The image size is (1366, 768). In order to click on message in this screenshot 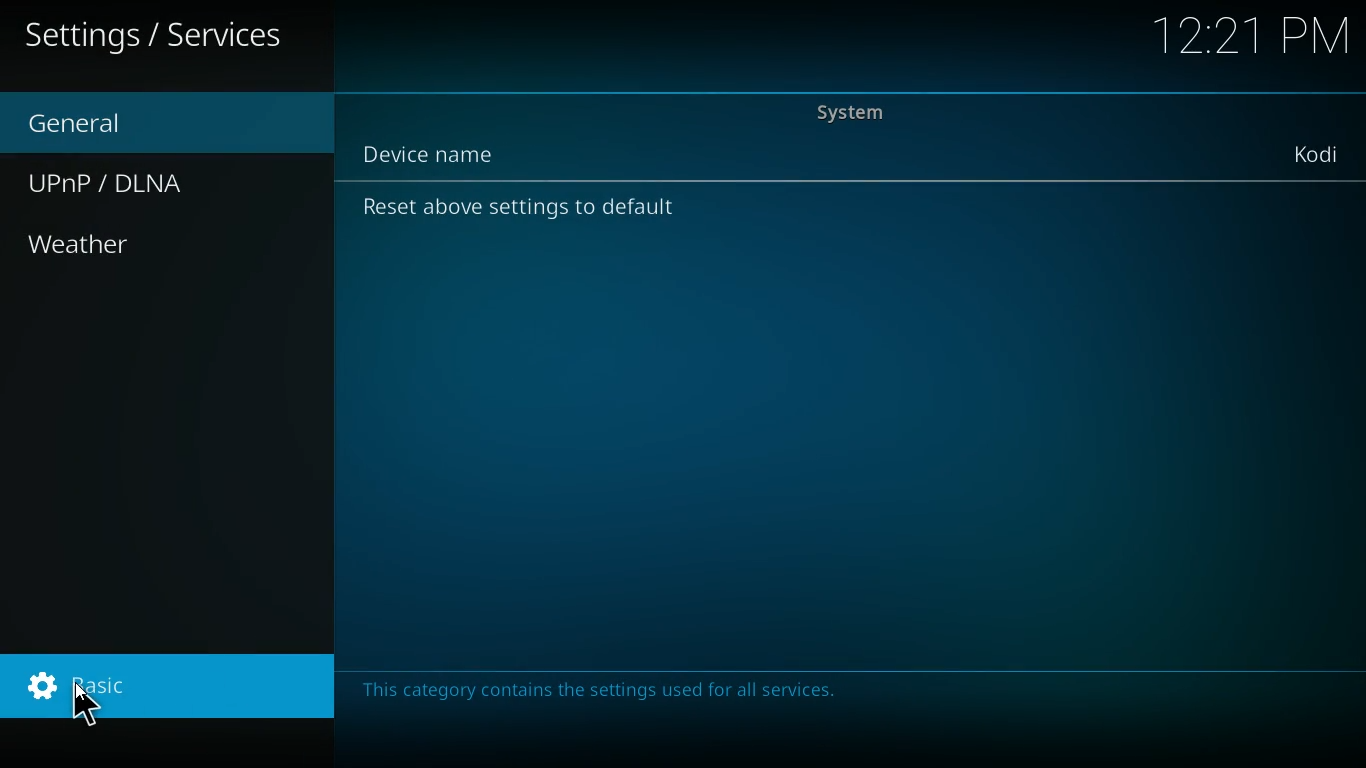, I will do `click(616, 696)`.